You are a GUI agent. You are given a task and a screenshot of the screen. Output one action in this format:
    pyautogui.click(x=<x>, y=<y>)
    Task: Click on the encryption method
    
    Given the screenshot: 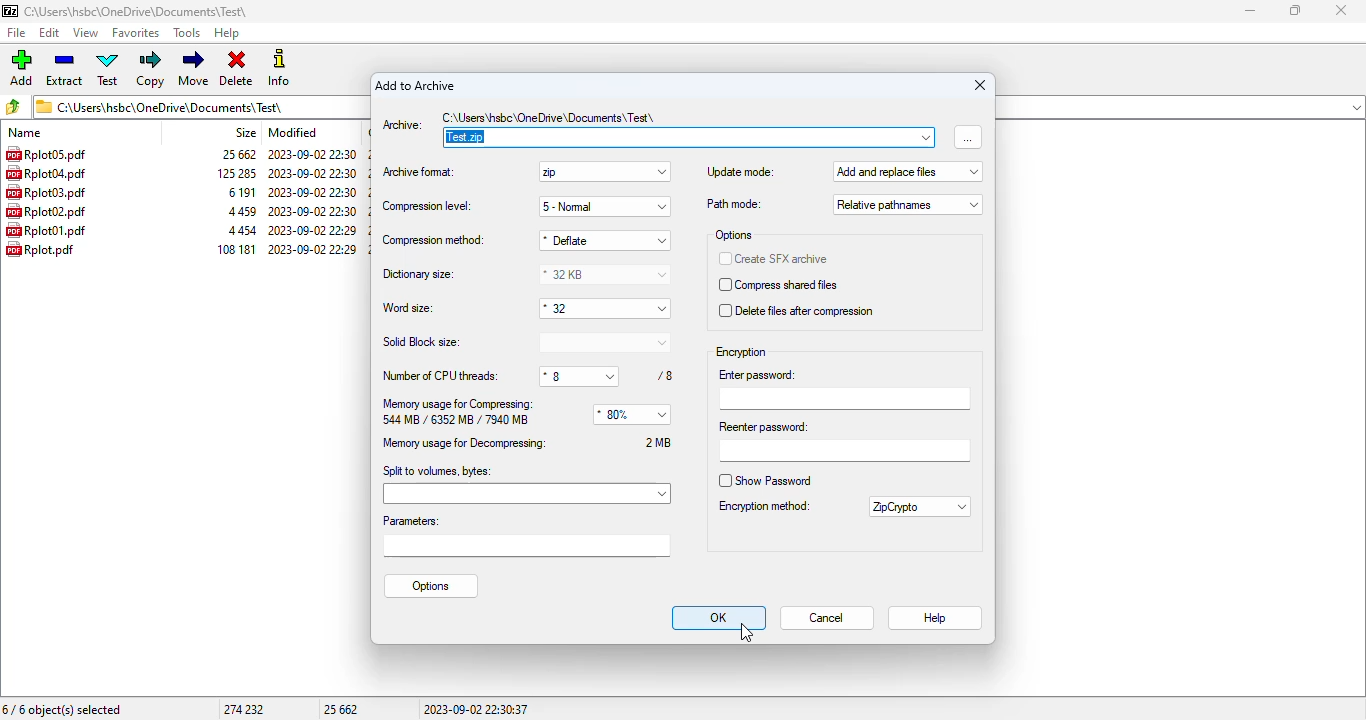 What is the action you would take?
    pyautogui.click(x=763, y=506)
    